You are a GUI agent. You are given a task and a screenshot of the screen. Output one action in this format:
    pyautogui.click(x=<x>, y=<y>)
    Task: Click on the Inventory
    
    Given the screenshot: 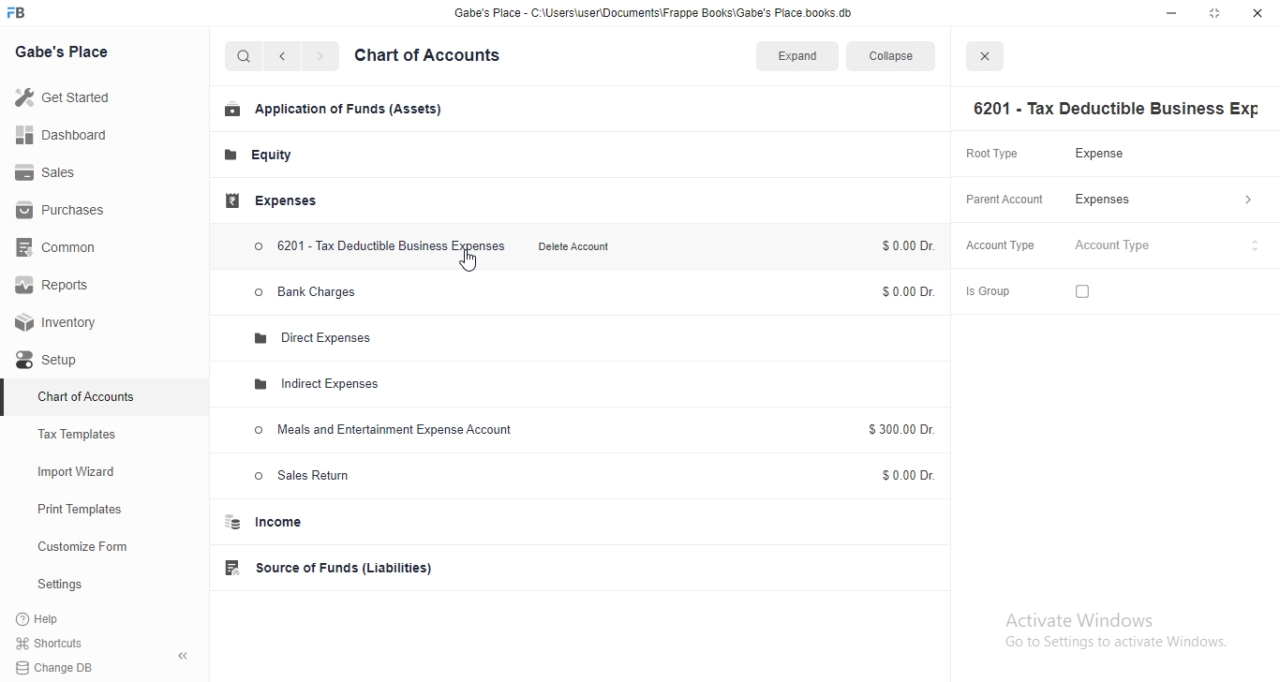 What is the action you would take?
    pyautogui.click(x=64, y=323)
    